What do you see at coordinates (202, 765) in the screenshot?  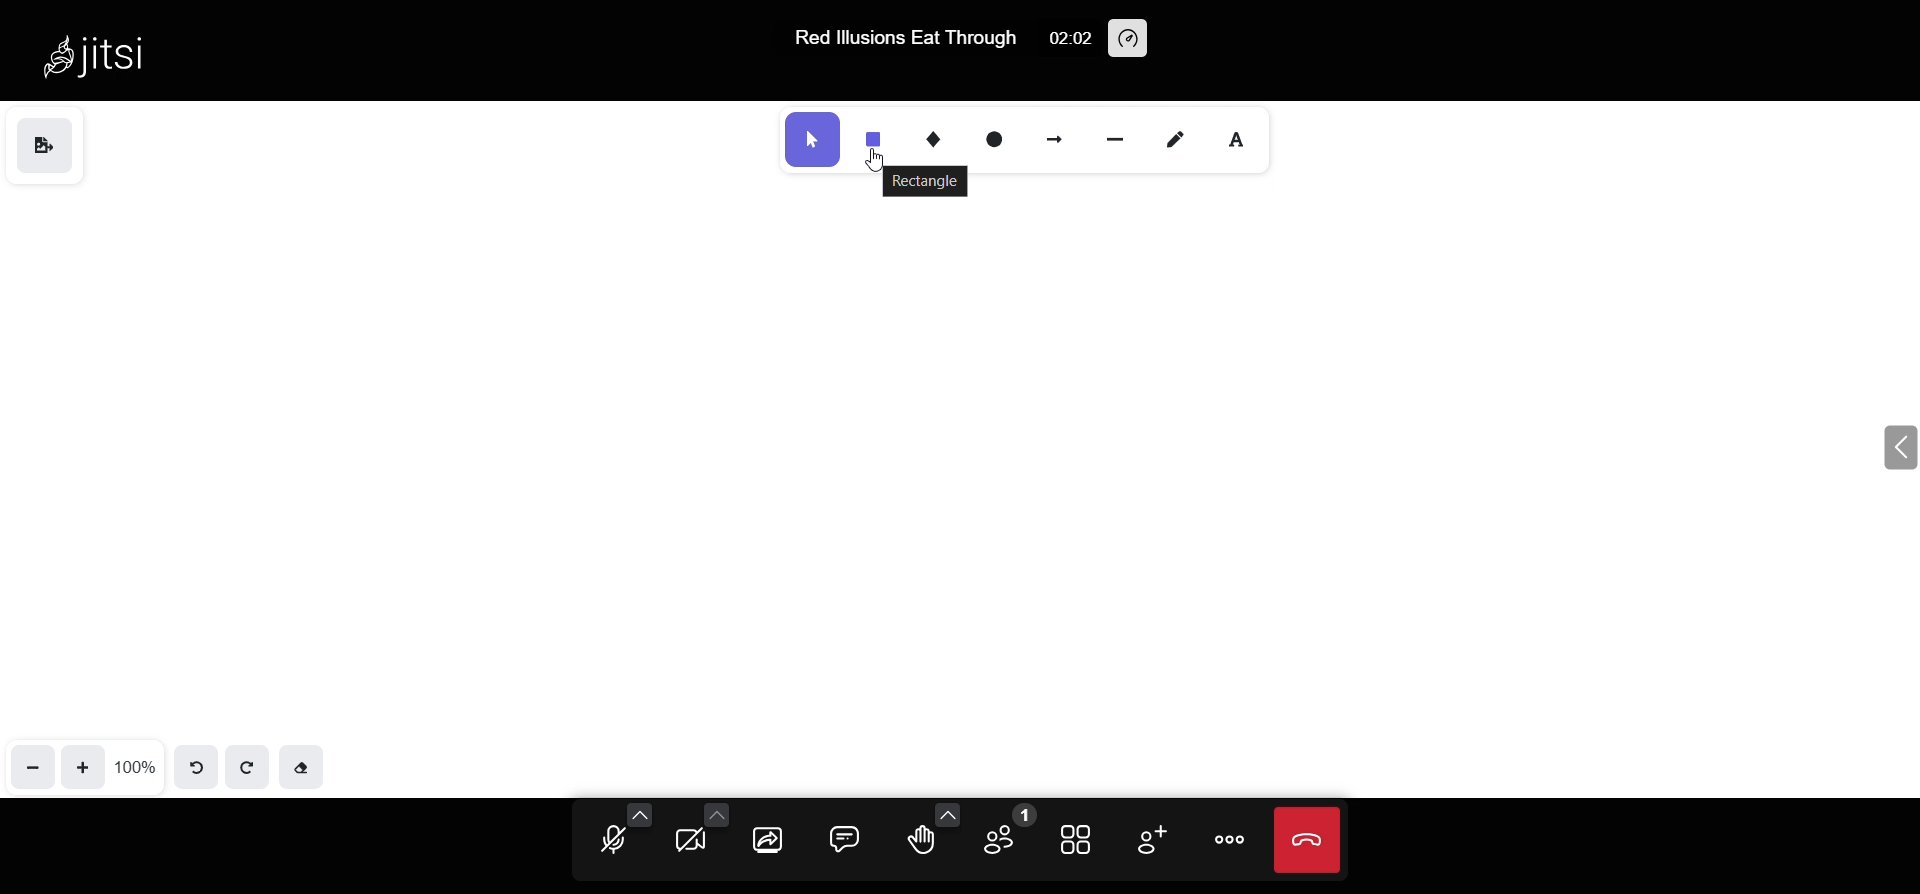 I see `undo` at bounding box center [202, 765].